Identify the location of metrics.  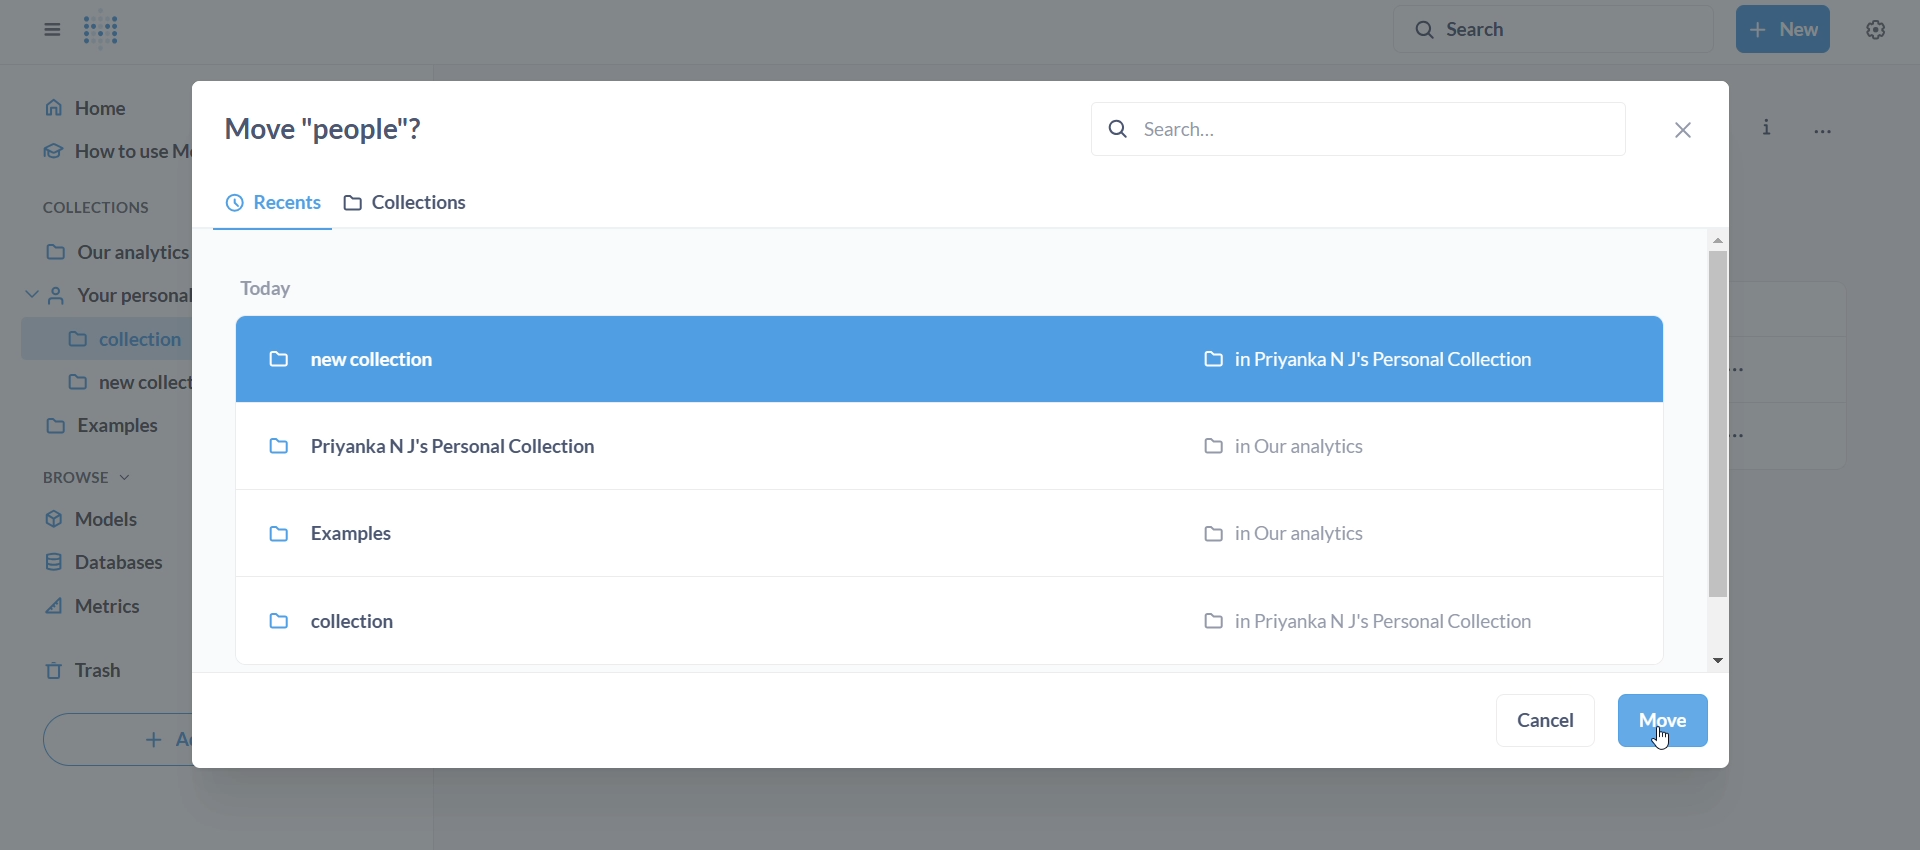
(94, 609).